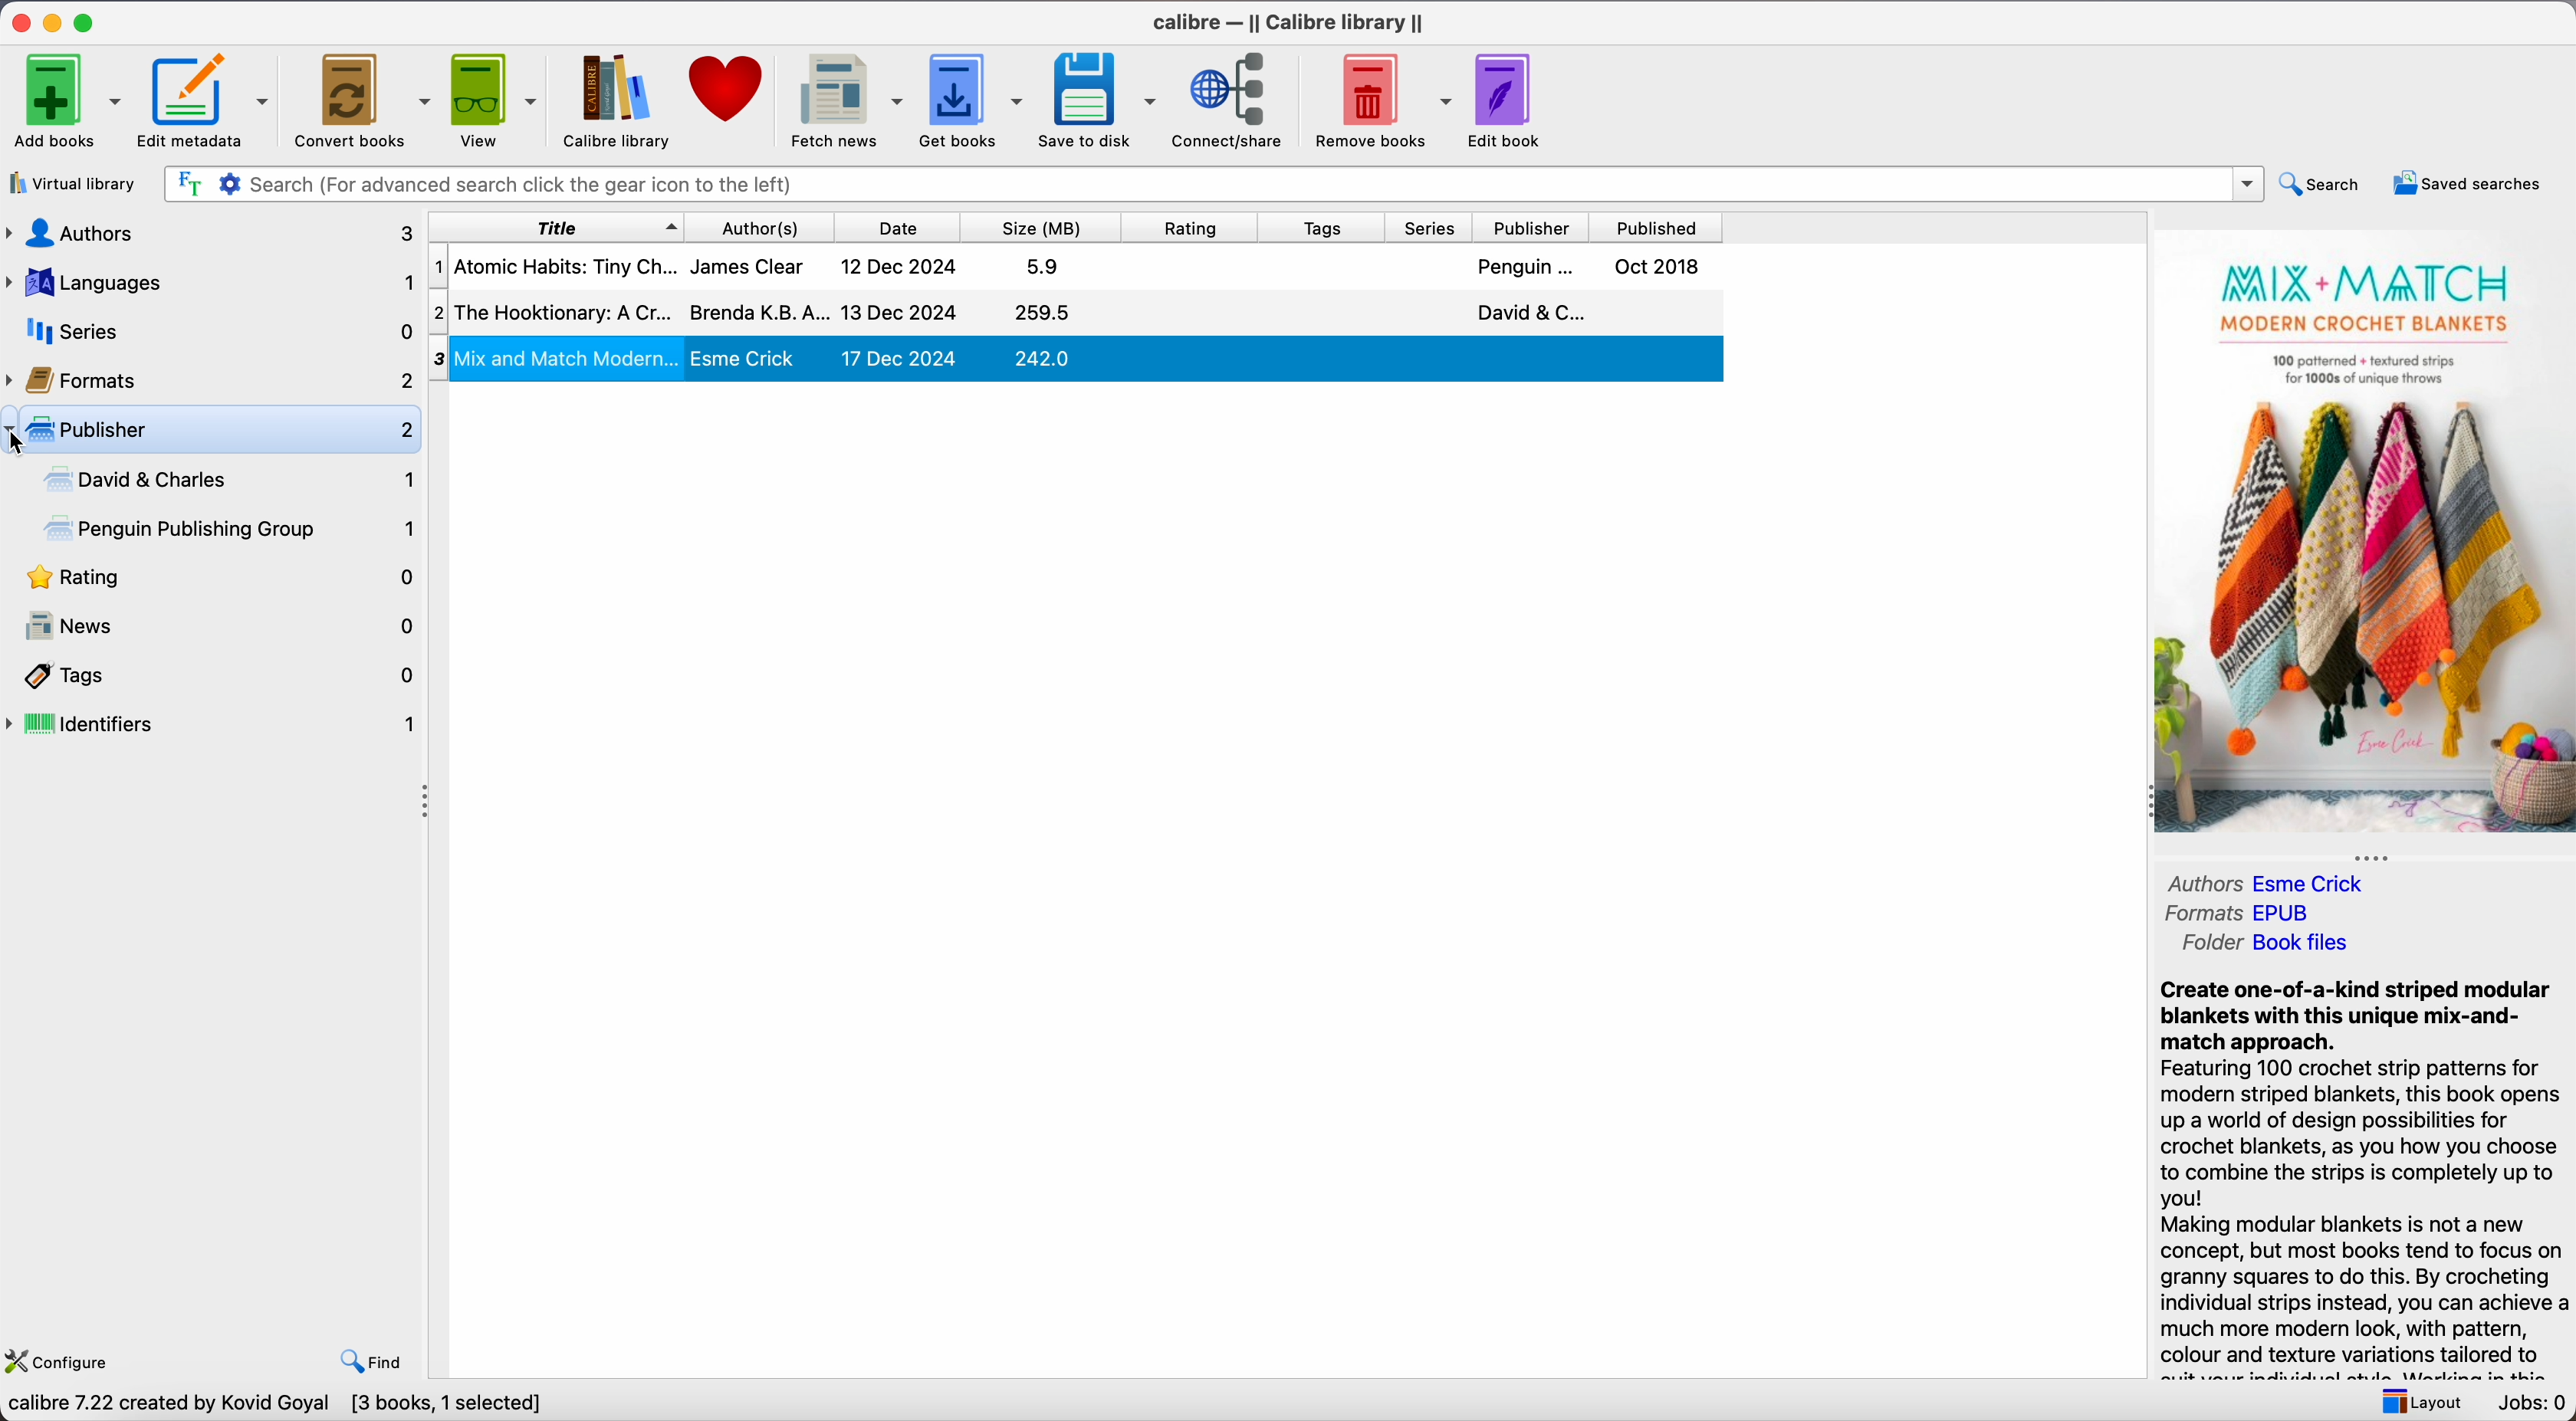 This screenshot has height=1421, width=2576. What do you see at coordinates (15, 443) in the screenshot?
I see `cursor` at bounding box center [15, 443].